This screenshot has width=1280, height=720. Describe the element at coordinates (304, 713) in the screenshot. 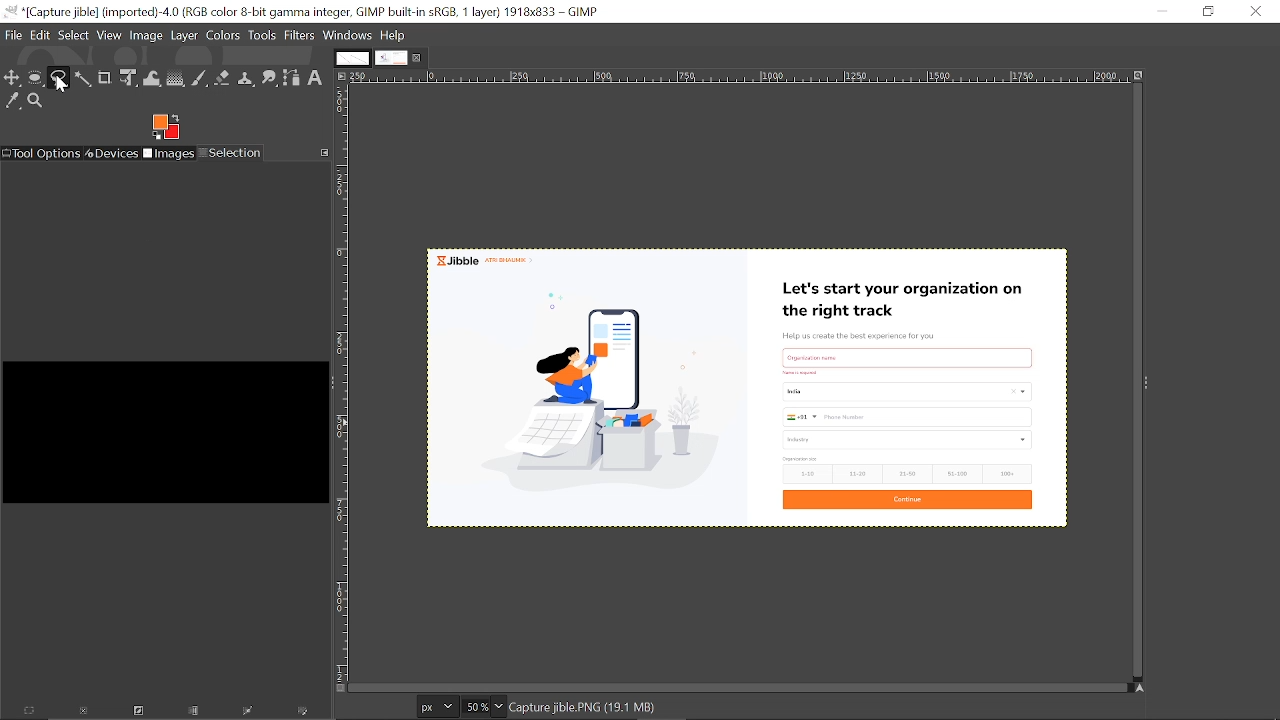

I see `Paint along the selection outline` at that location.